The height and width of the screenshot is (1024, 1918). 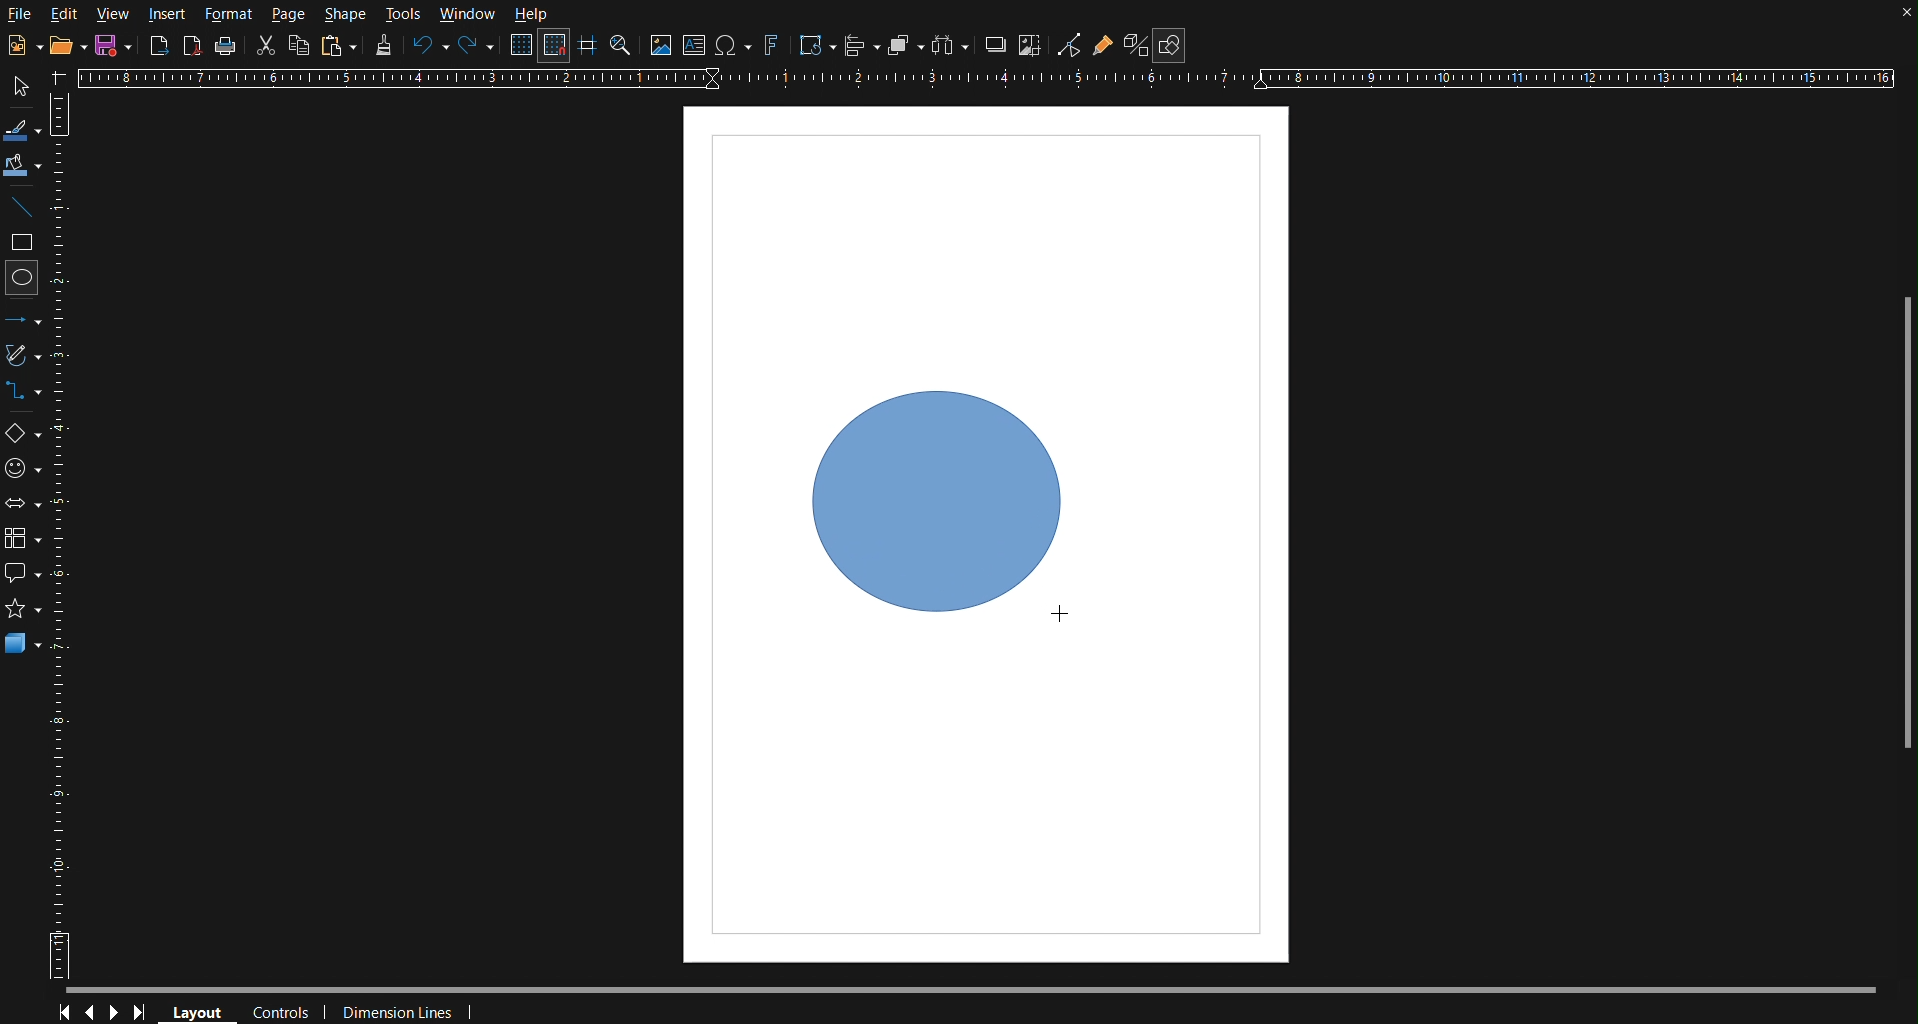 What do you see at coordinates (204, 1010) in the screenshot?
I see `Layout` at bounding box center [204, 1010].